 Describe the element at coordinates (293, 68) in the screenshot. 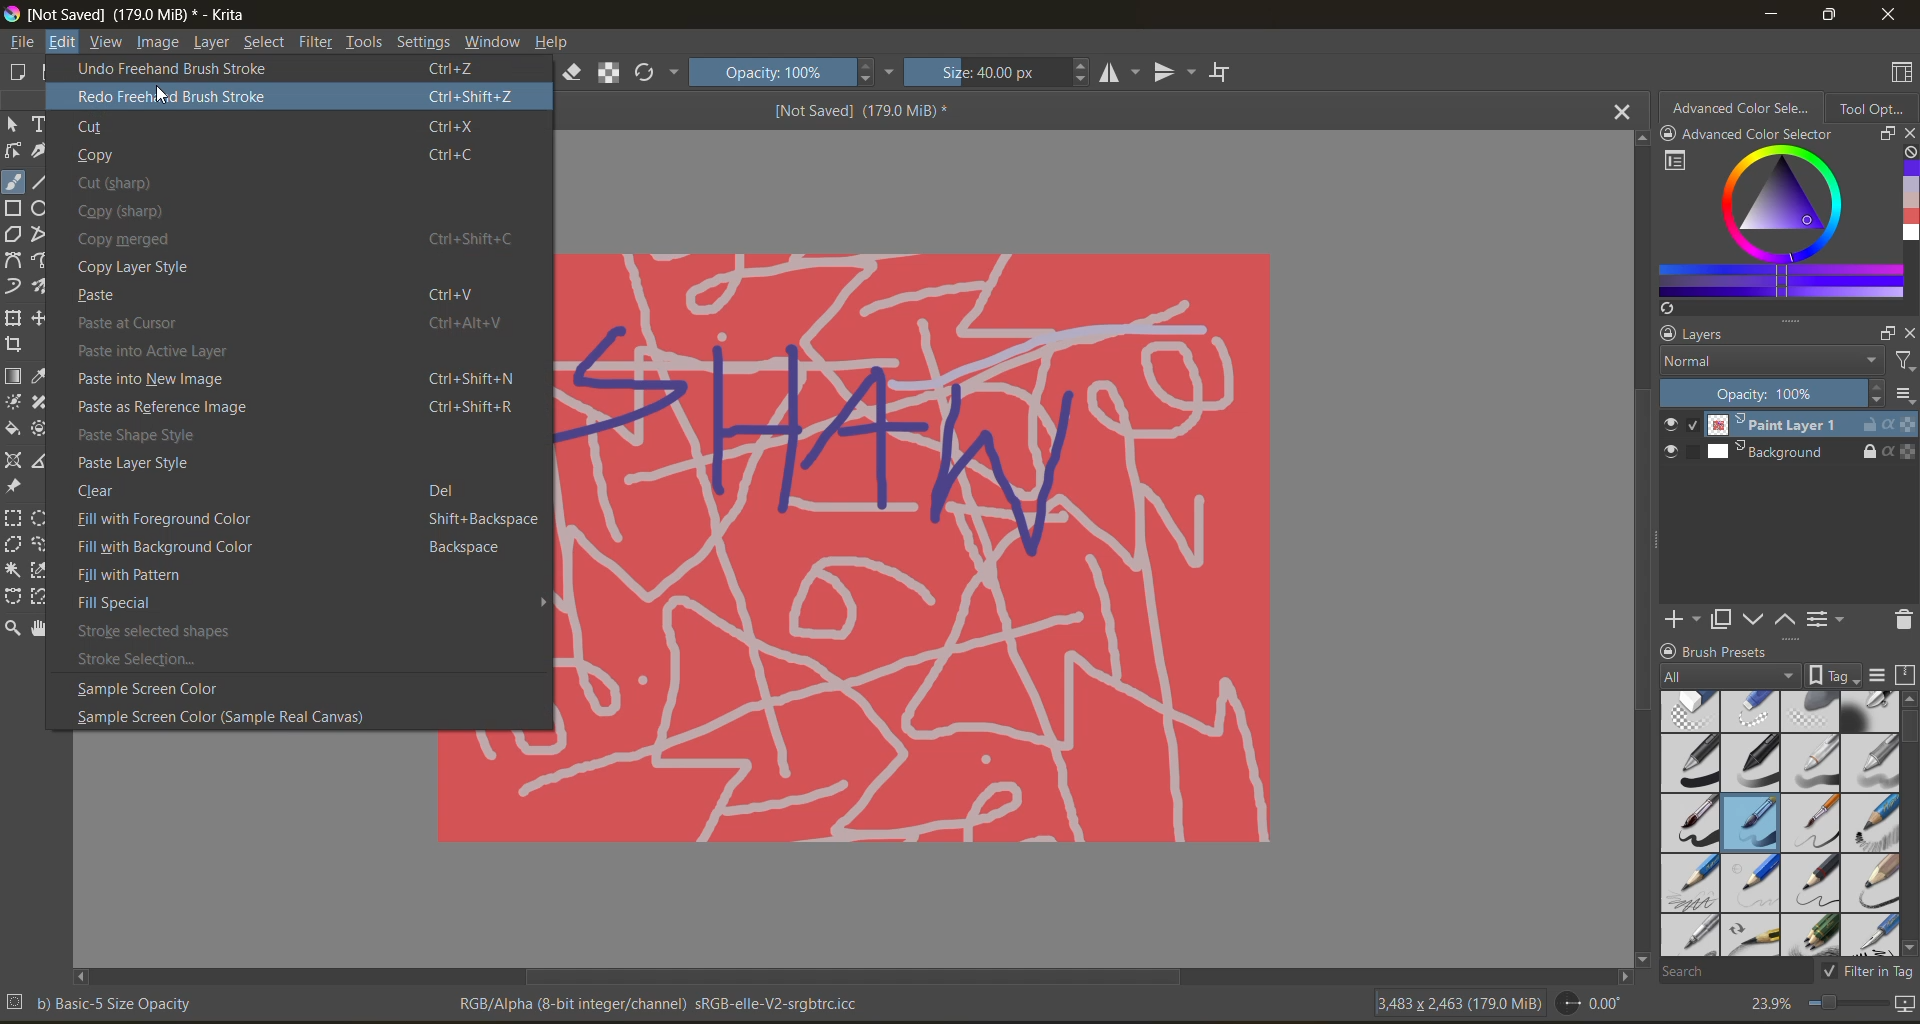

I see `undo freehand brush stroke    Ctrl+Z` at that location.